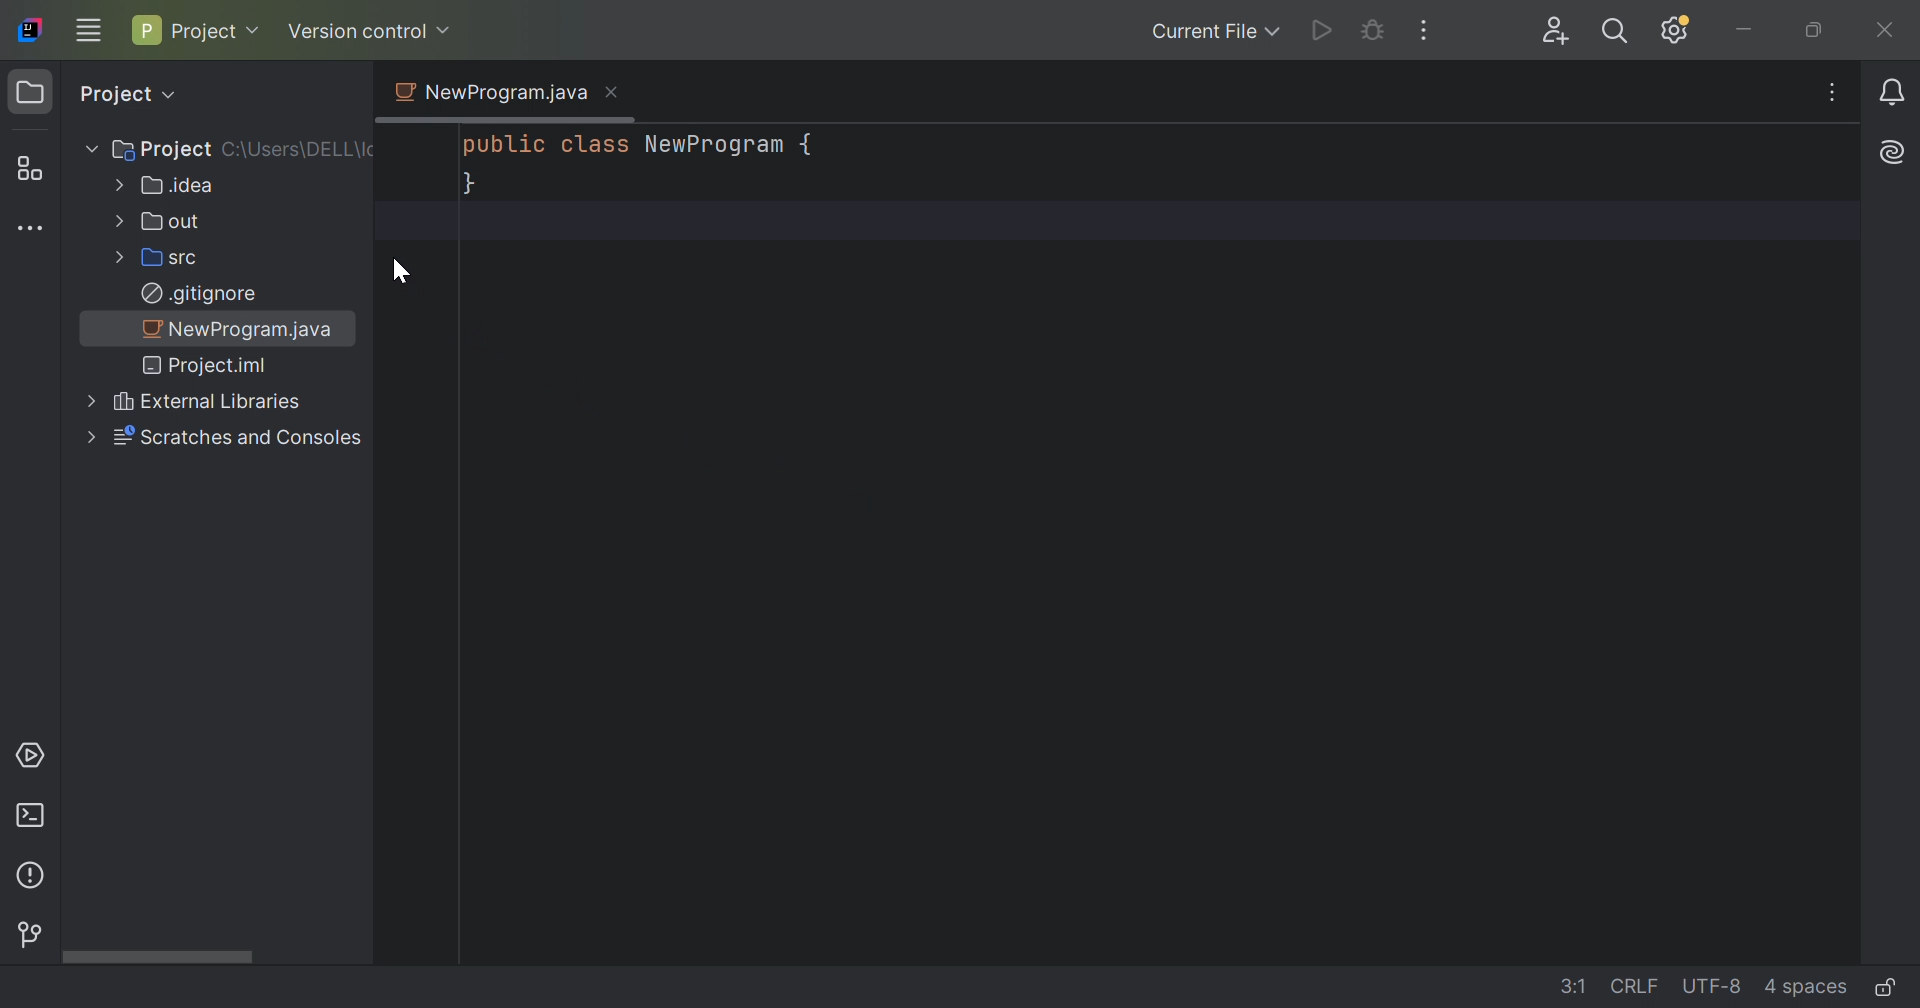  What do you see at coordinates (257, 30) in the screenshot?
I see `Drop Down` at bounding box center [257, 30].